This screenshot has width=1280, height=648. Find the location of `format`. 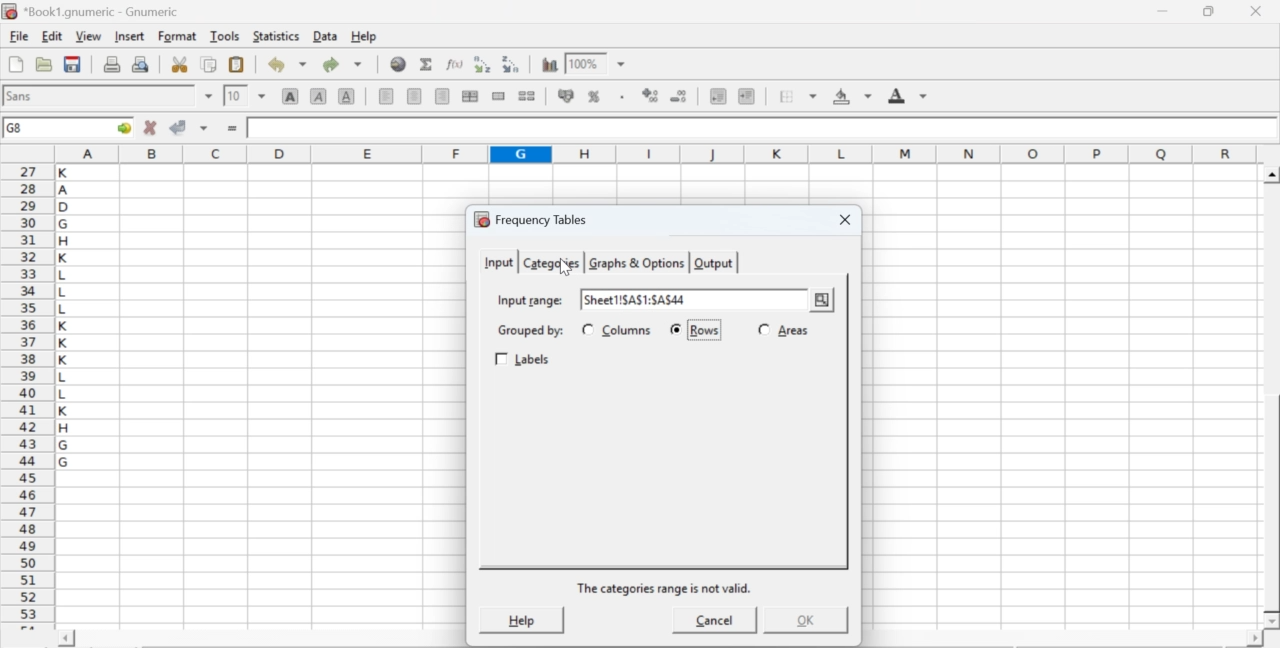

format is located at coordinates (178, 36).